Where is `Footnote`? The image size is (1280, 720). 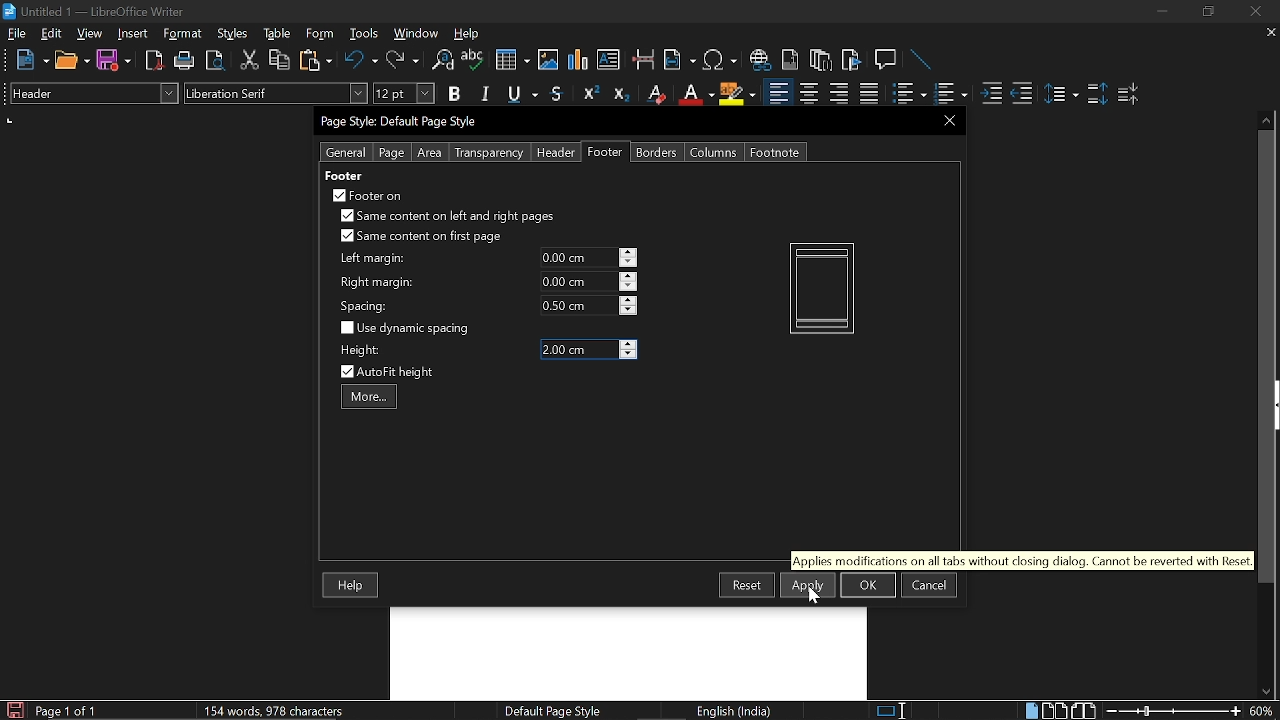
Footnote is located at coordinates (774, 152).